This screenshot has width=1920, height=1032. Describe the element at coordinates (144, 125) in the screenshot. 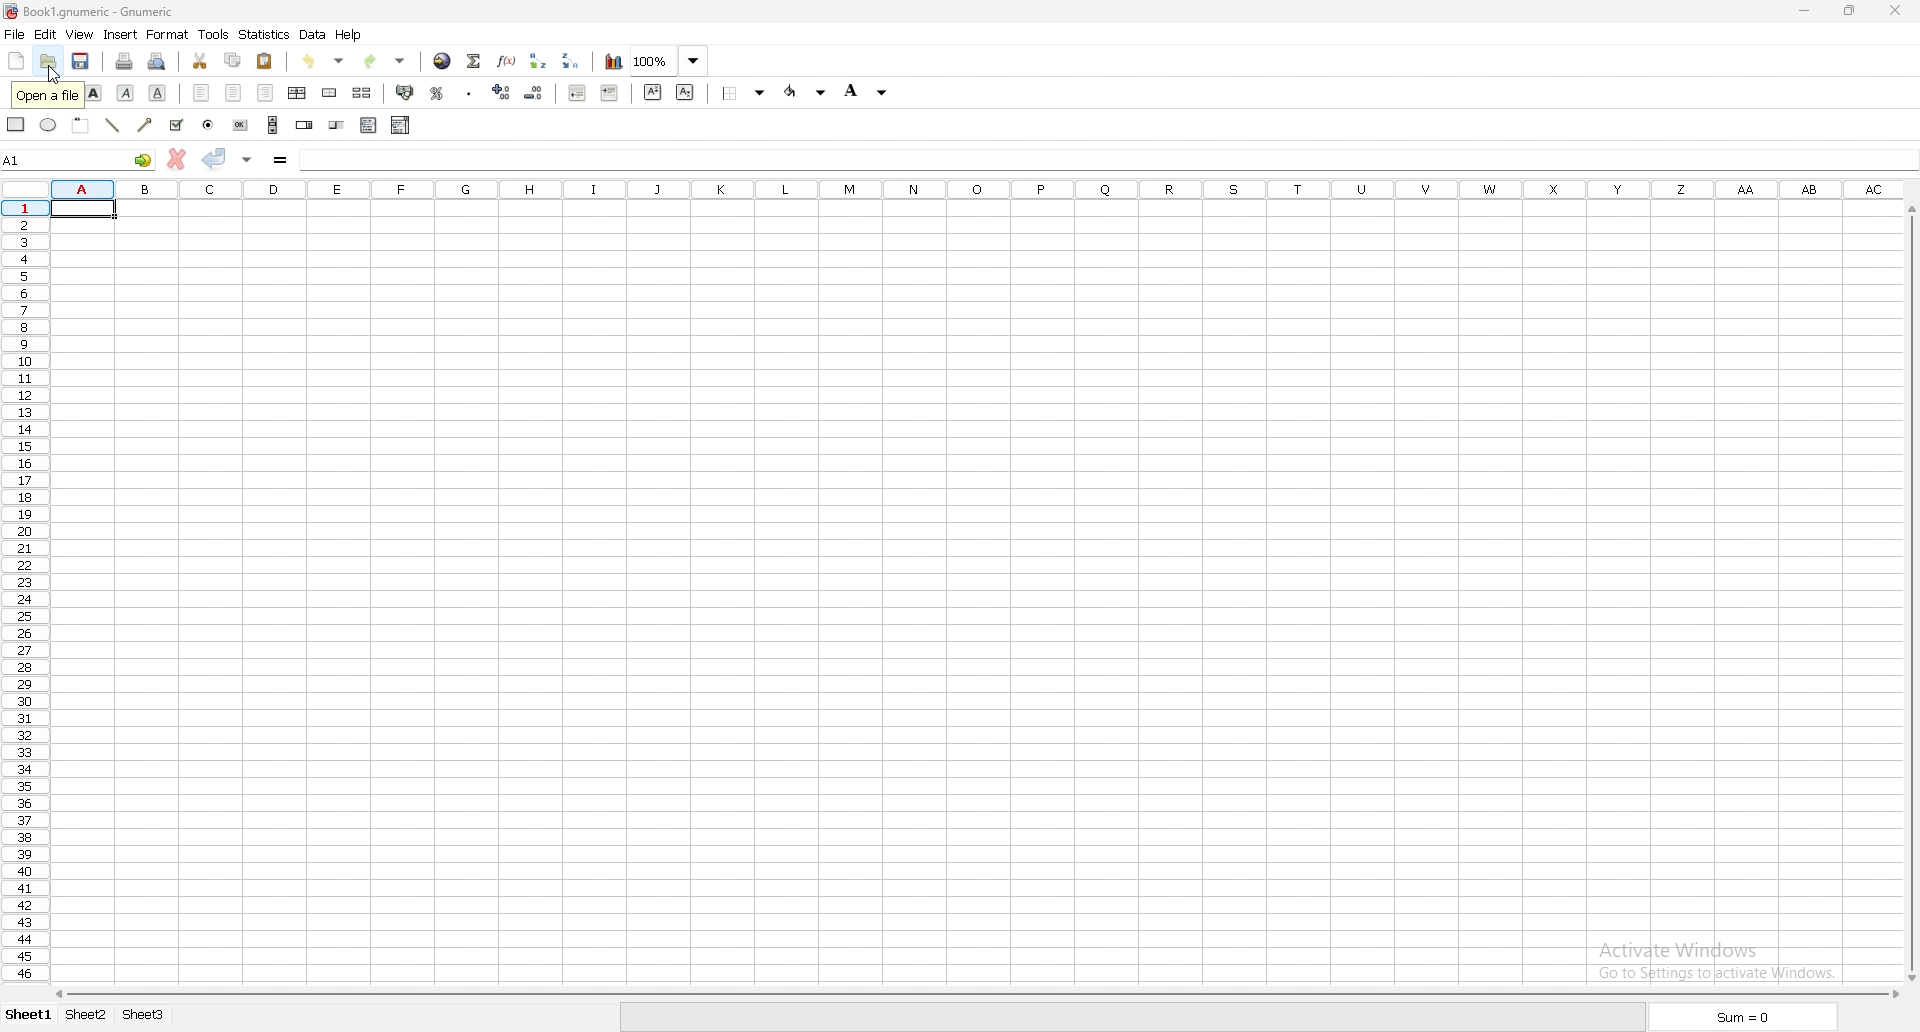

I see `arrowed line` at that location.